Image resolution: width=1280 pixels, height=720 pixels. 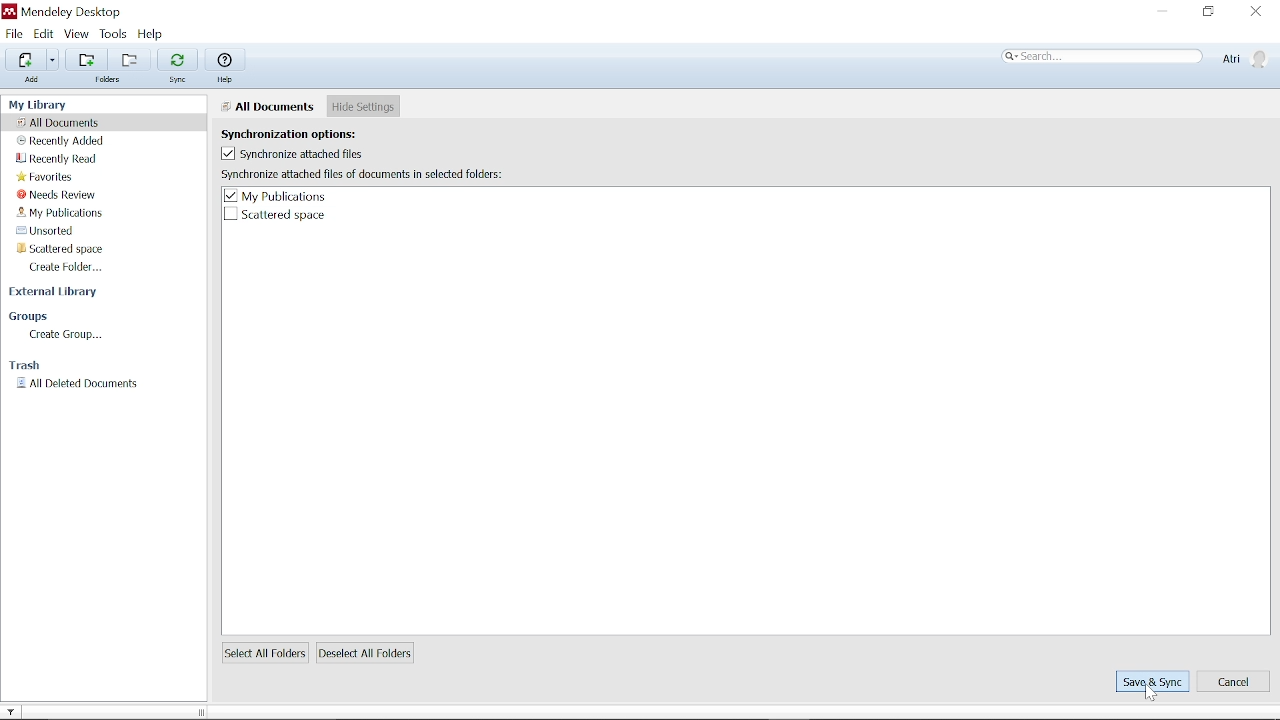 I want to click on Groups, so click(x=30, y=316).